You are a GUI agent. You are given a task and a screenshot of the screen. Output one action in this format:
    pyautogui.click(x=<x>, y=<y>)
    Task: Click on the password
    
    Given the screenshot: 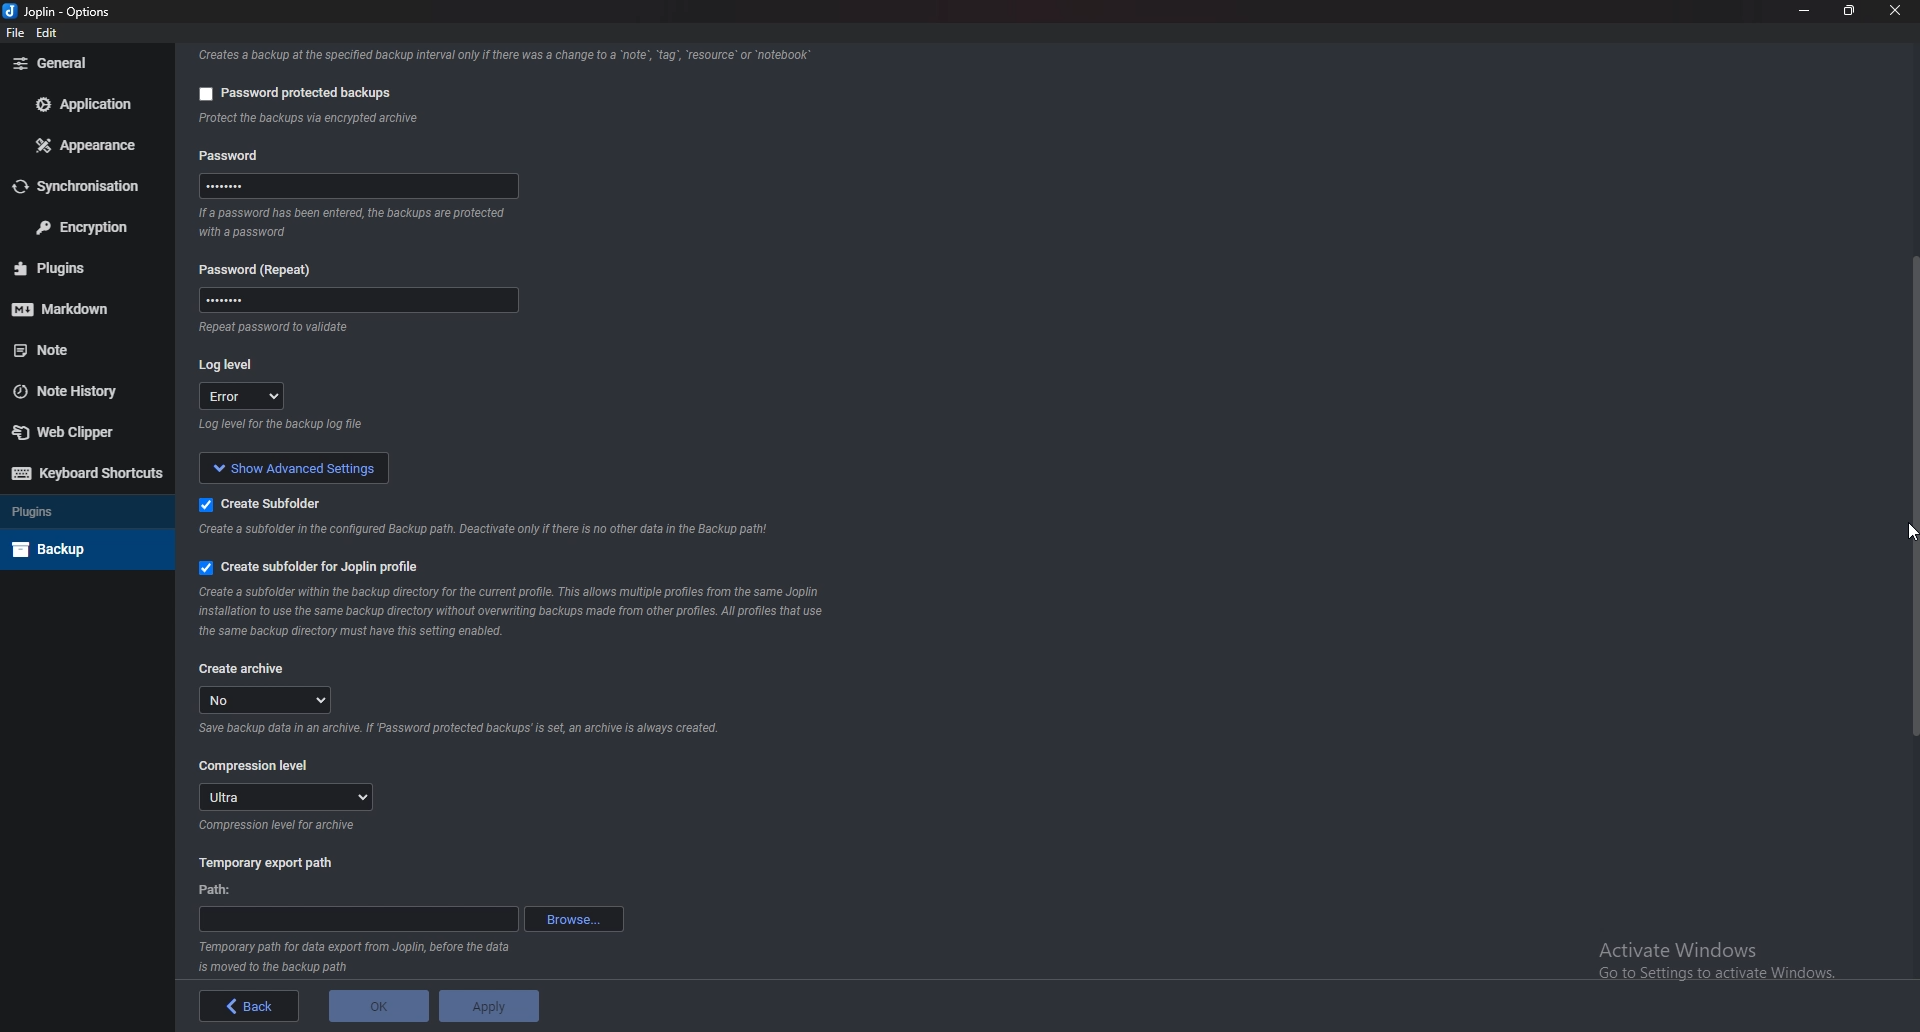 What is the action you would take?
    pyautogui.click(x=352, y=303)
    